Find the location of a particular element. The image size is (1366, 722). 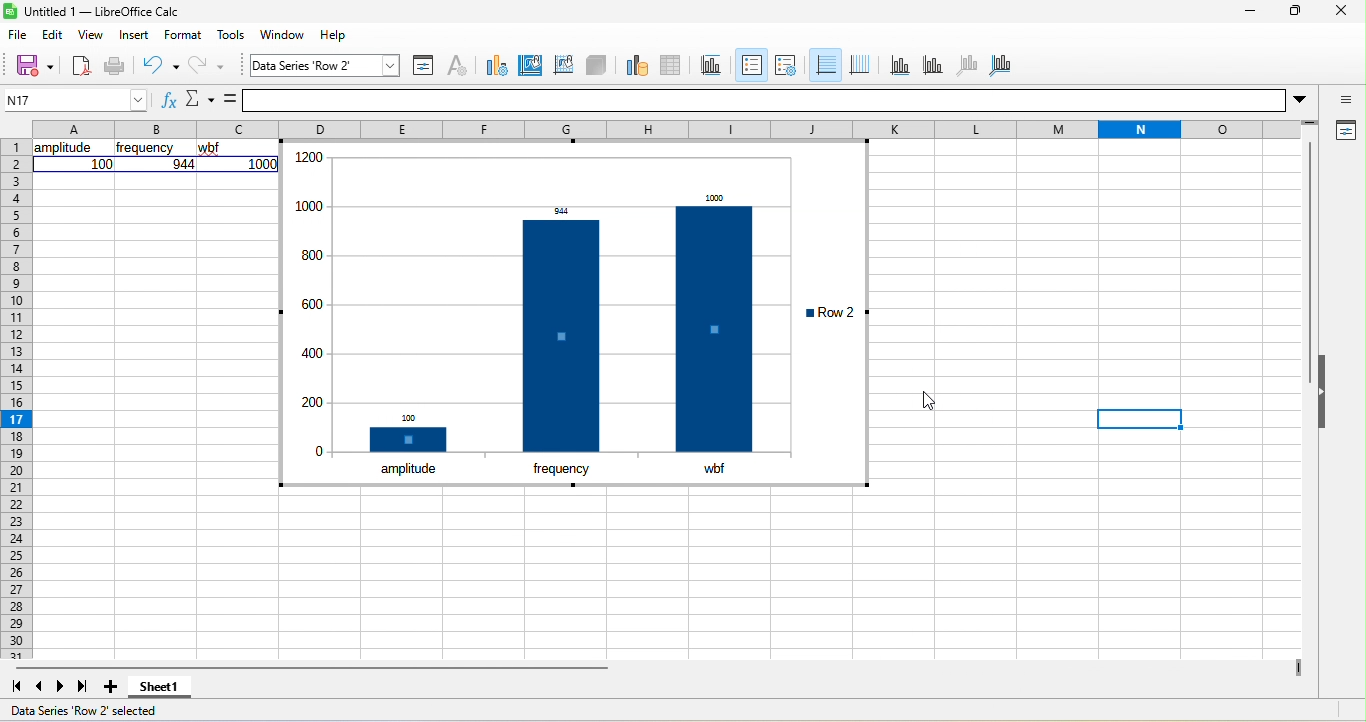

vertical scroll bar is located at coordinates (1312, 244).